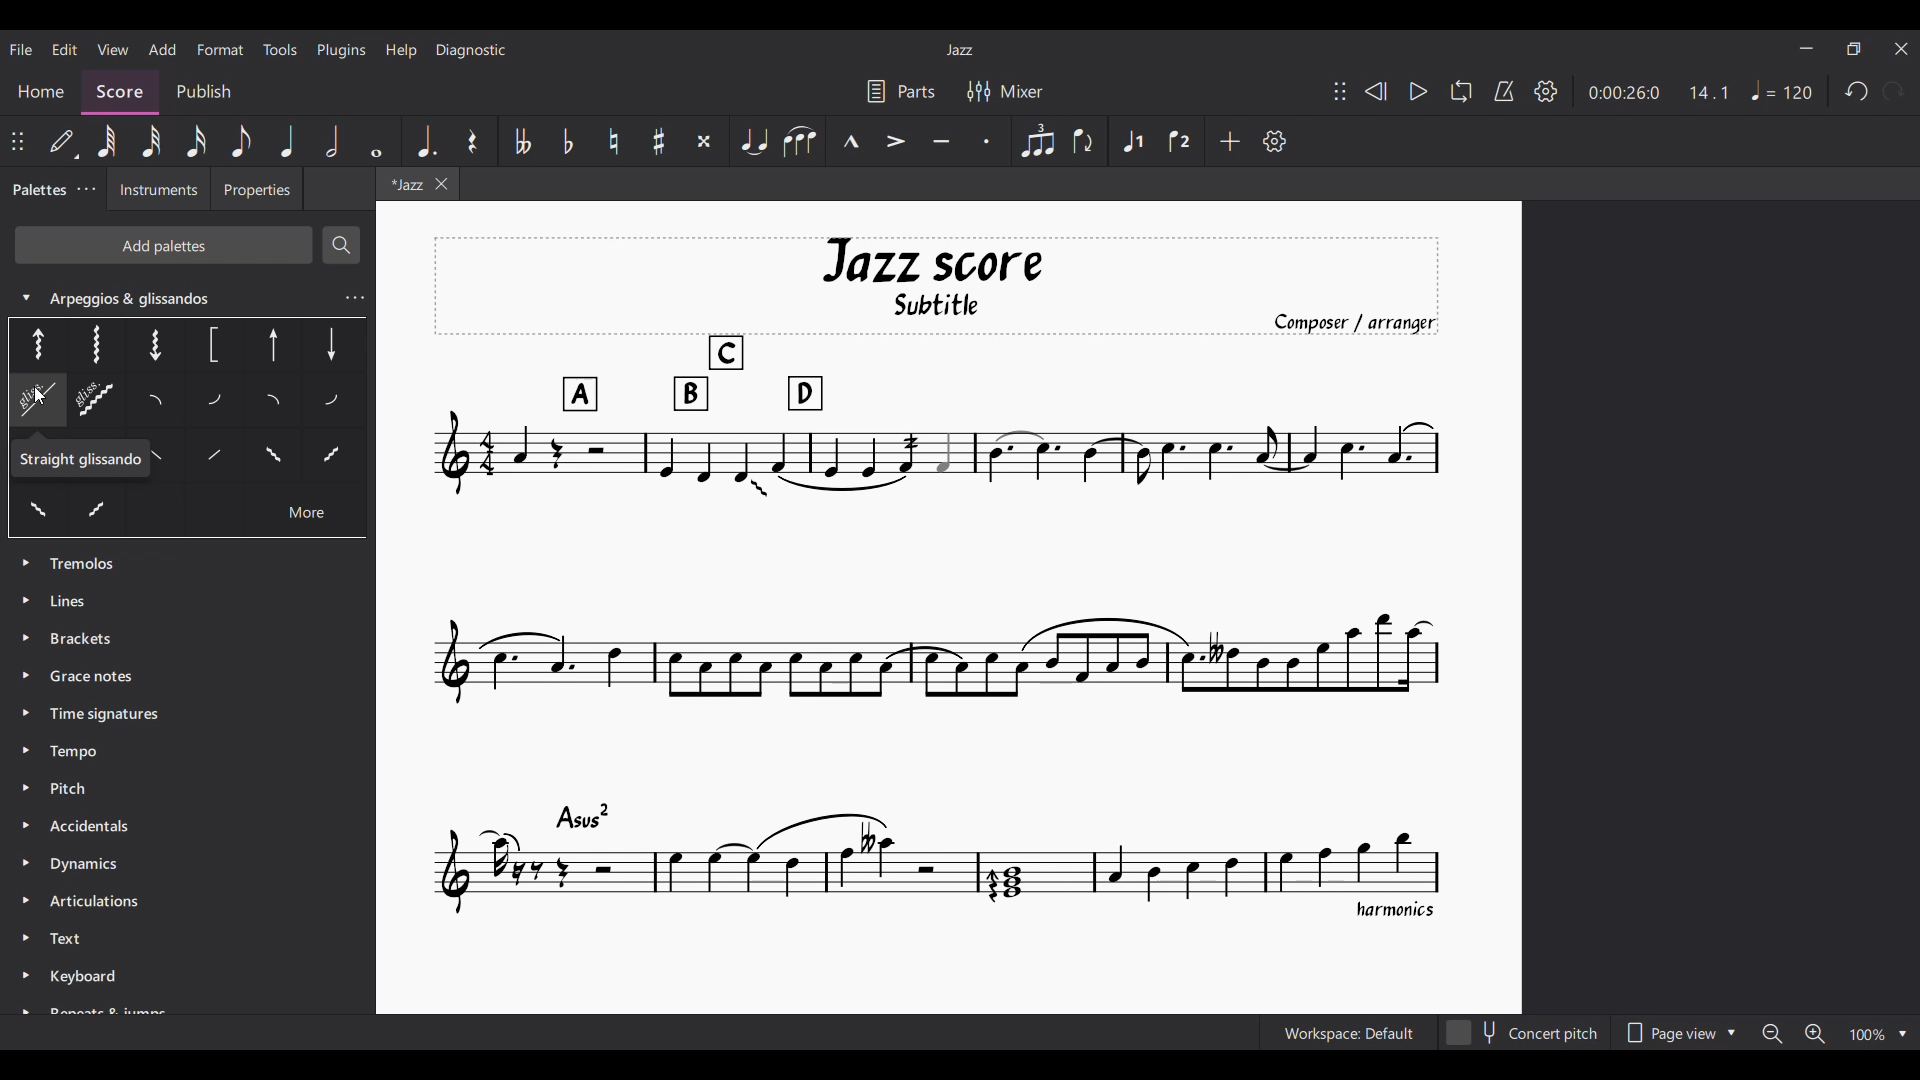 Image resolution: width=1920 pixels, height=1080 pixels. What do you see at coordinates (1085, 141) in the screenshot?
I see `Flip direction` at bounding box center [1085, 141].